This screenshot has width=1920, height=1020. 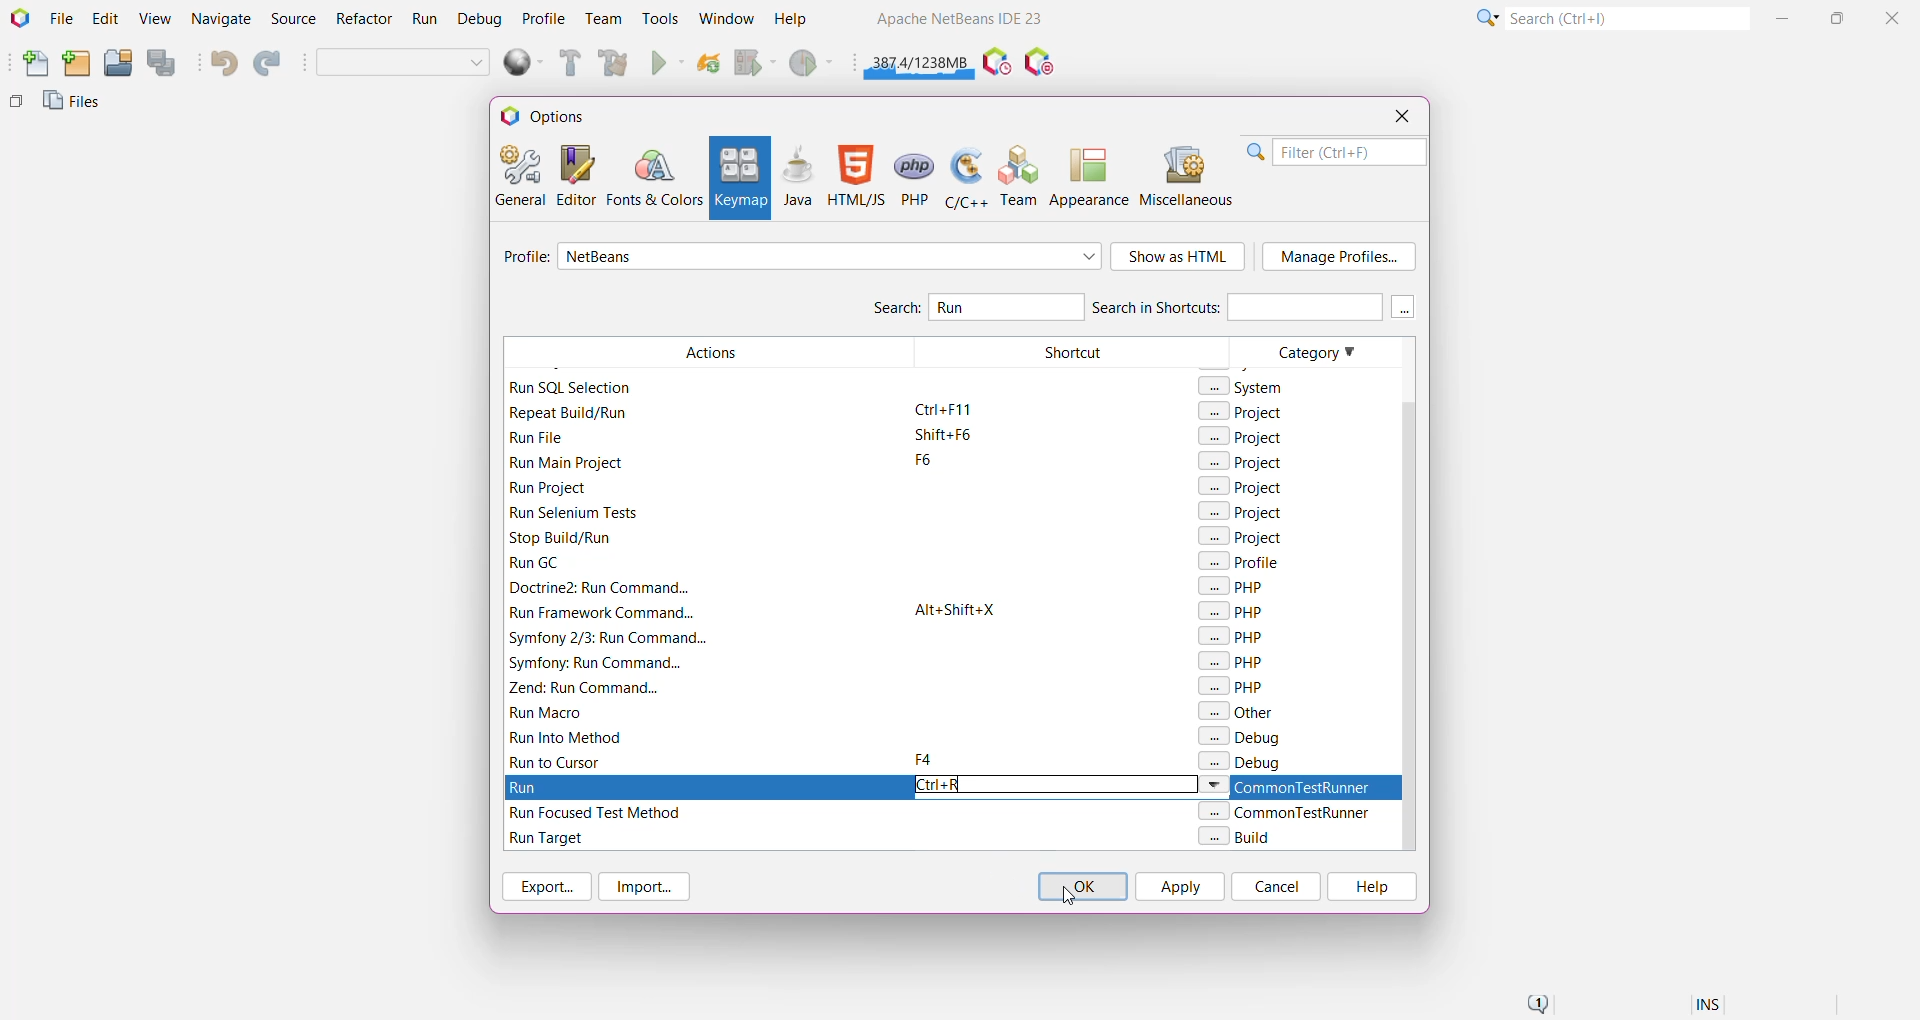 What do you see at coordinates (1056, 786) in the screenshot?
I see `Type the required keyboard shortcut for Run action` at bounding box center [1056, 786].